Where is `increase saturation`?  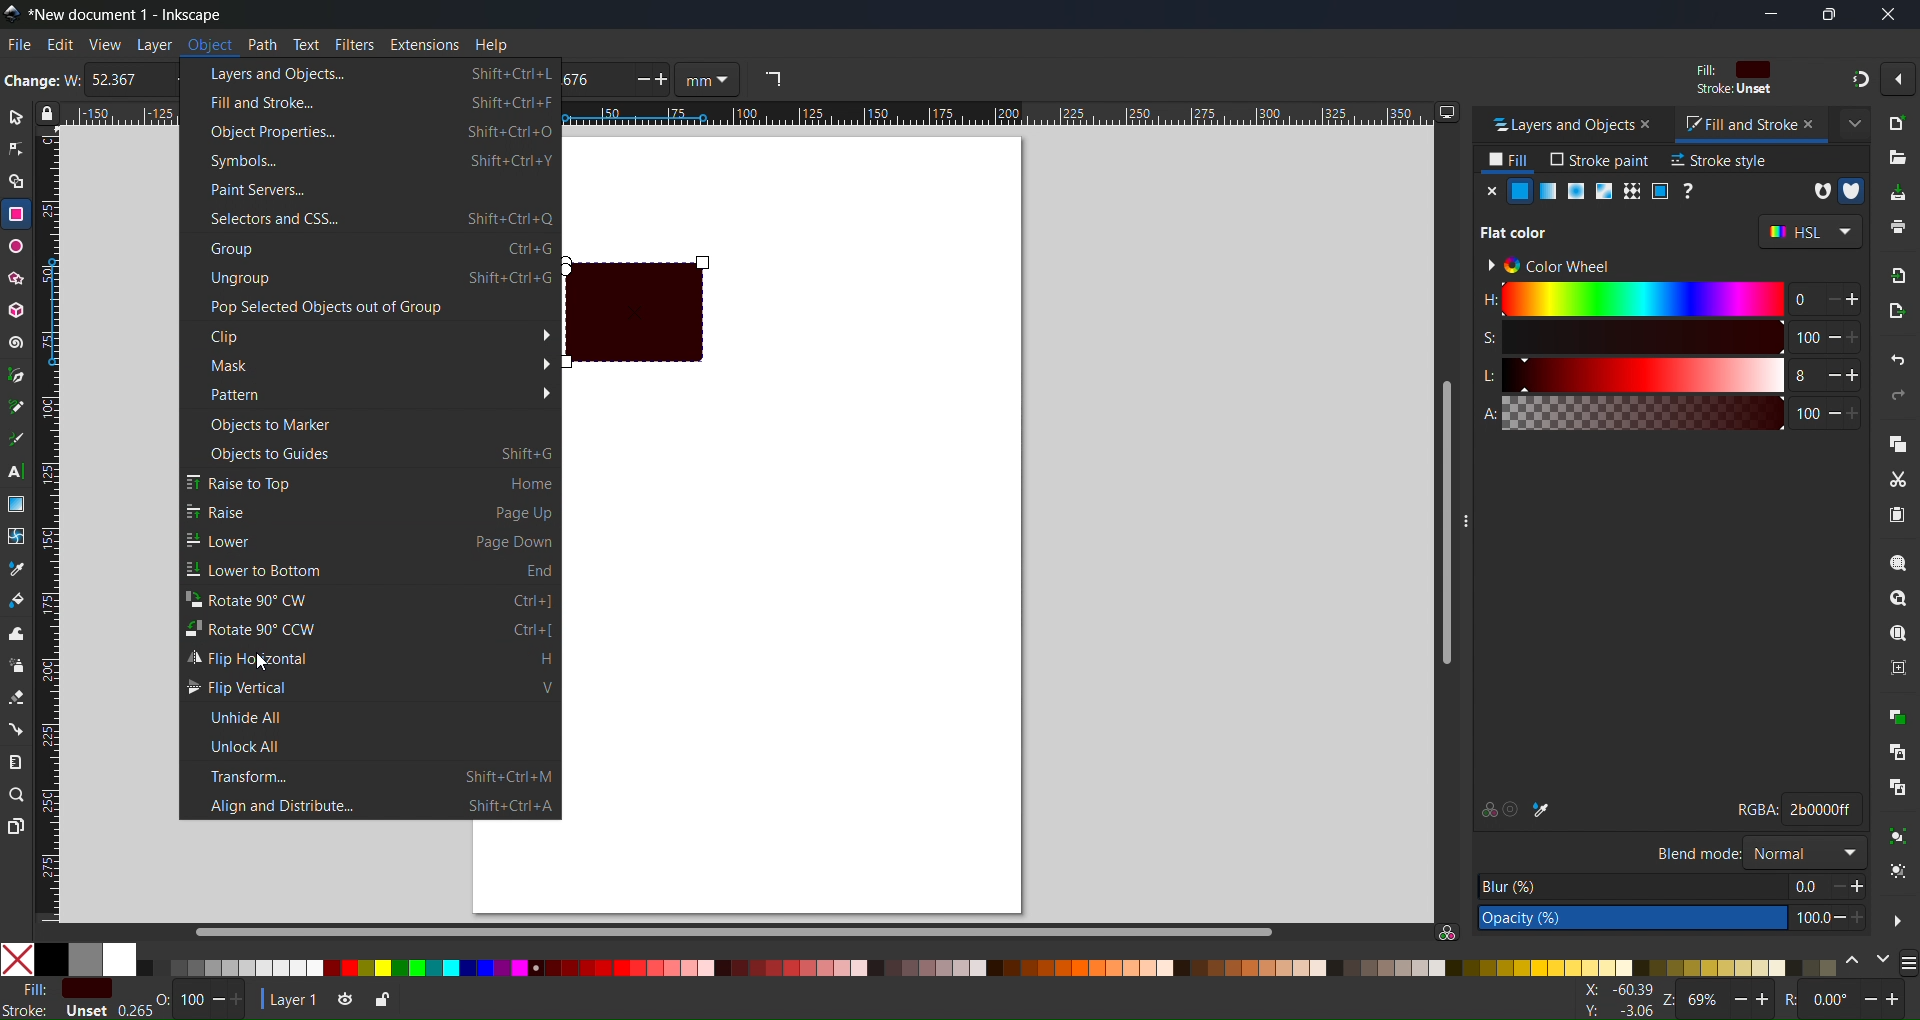
increase saturation is located at coordinates (1861, 336).